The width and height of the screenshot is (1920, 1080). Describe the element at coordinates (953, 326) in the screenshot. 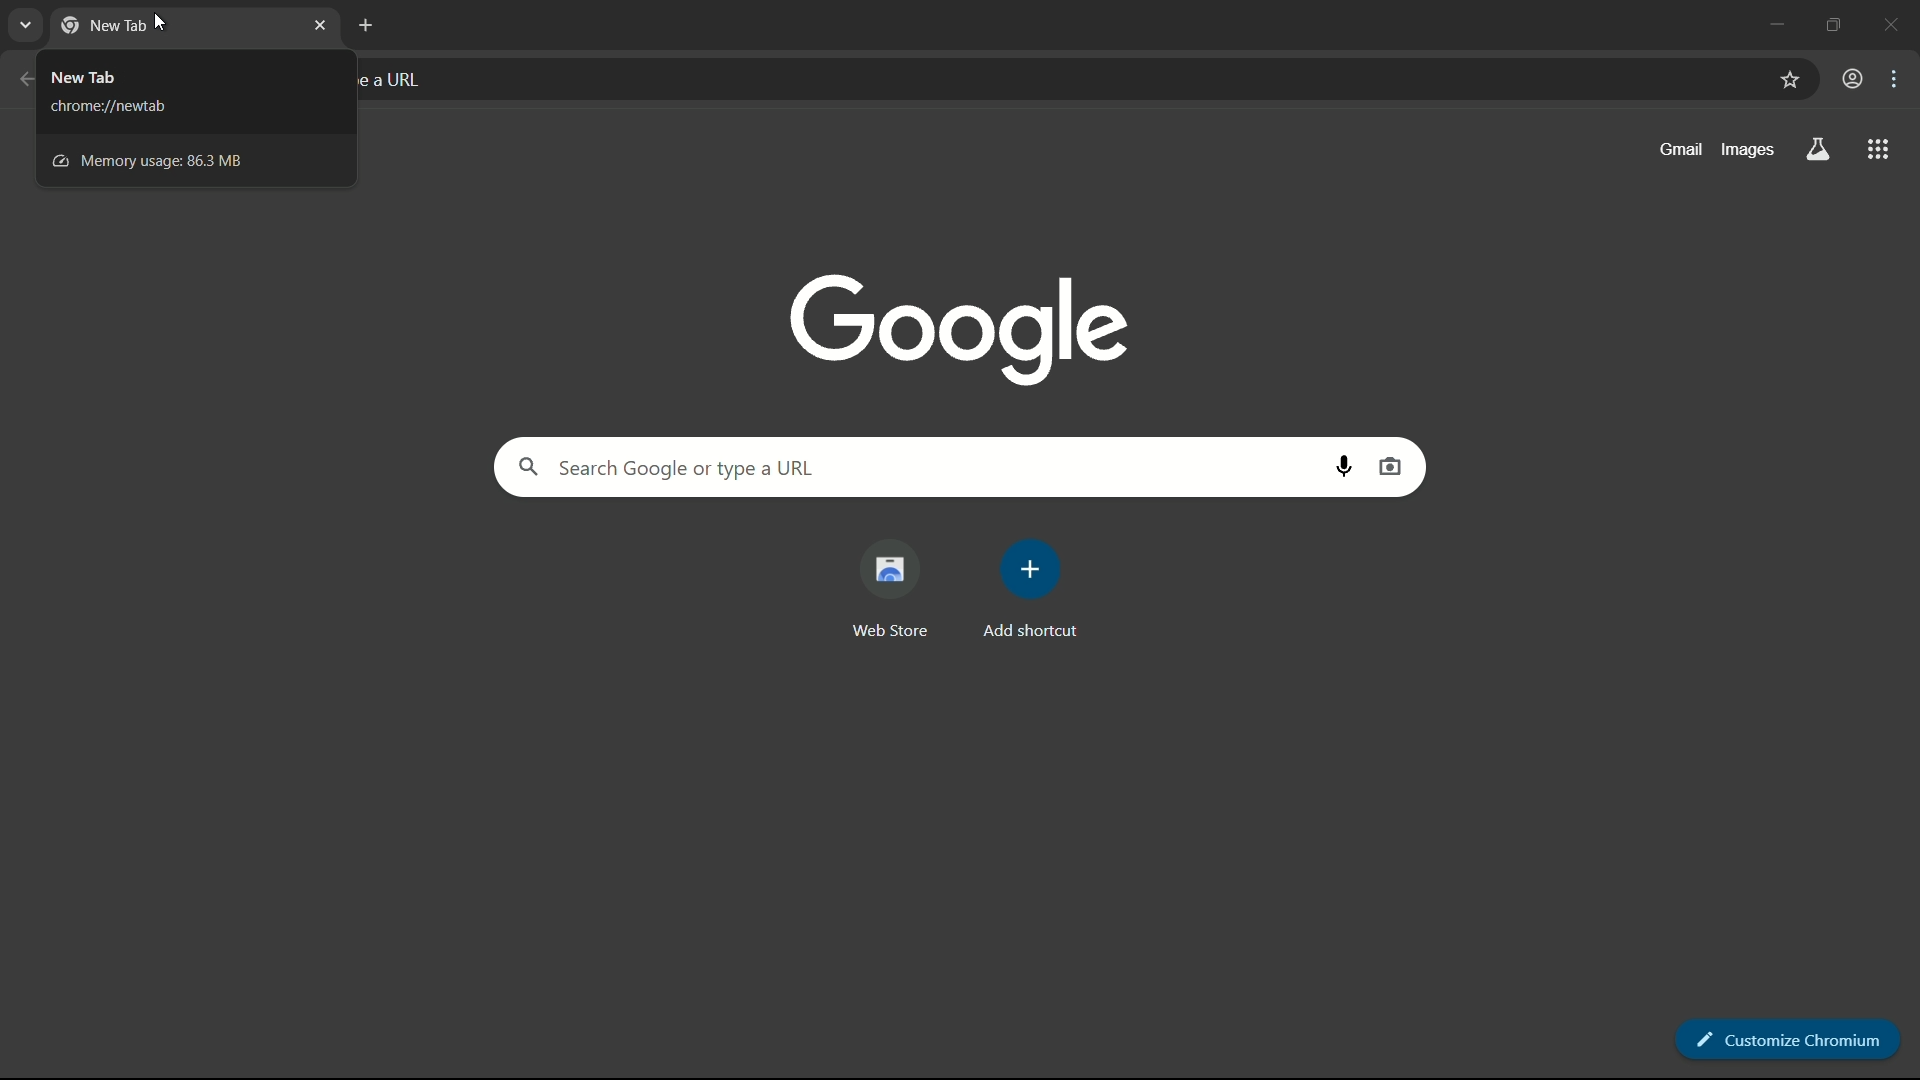

I see `google thumbnail` at that location.